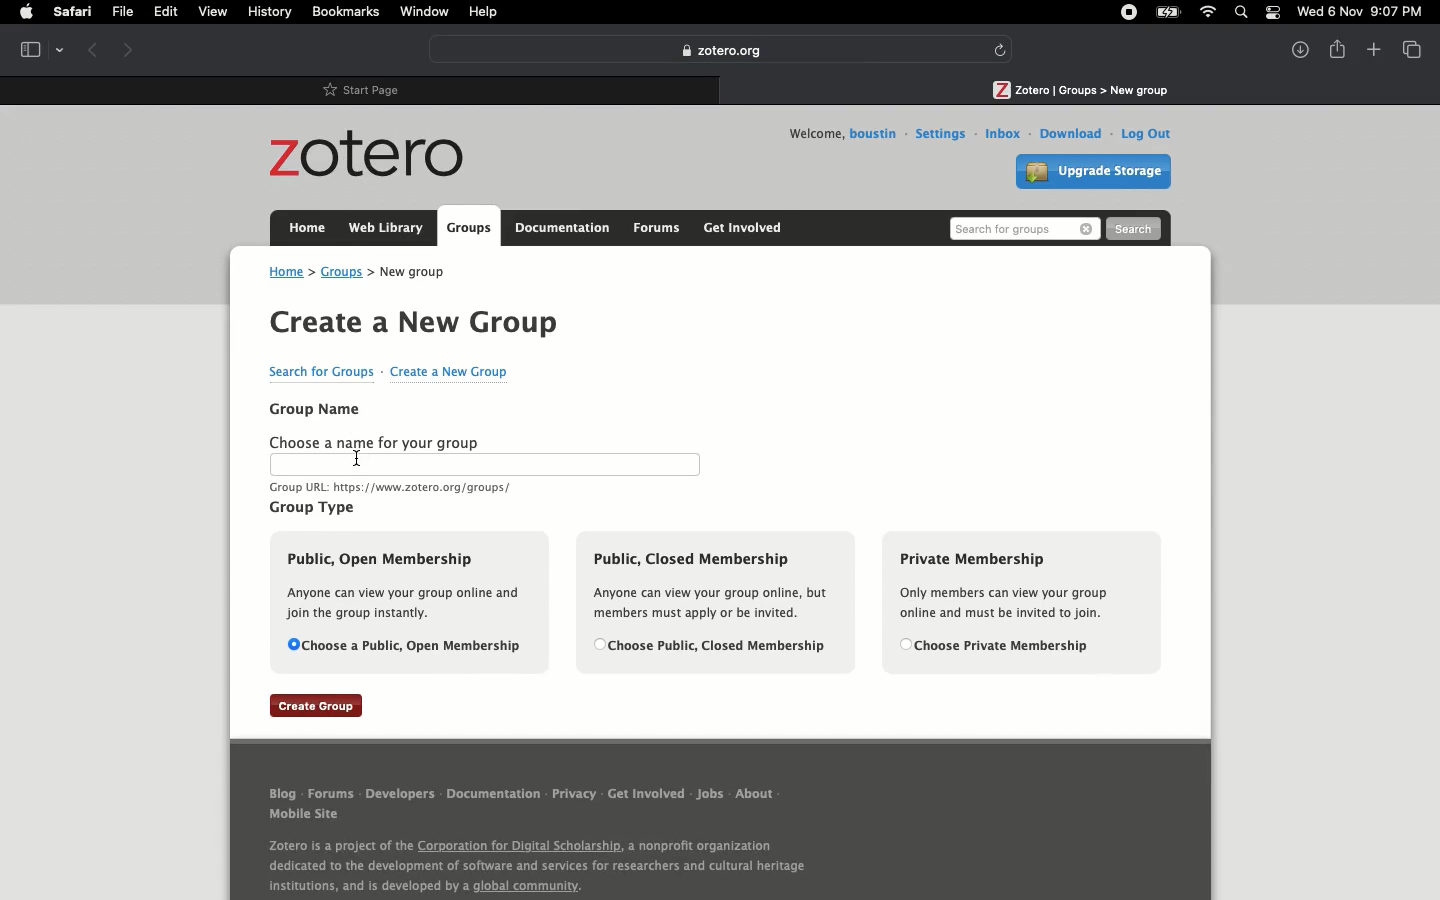  I want to click on Home, so click(286, 273).